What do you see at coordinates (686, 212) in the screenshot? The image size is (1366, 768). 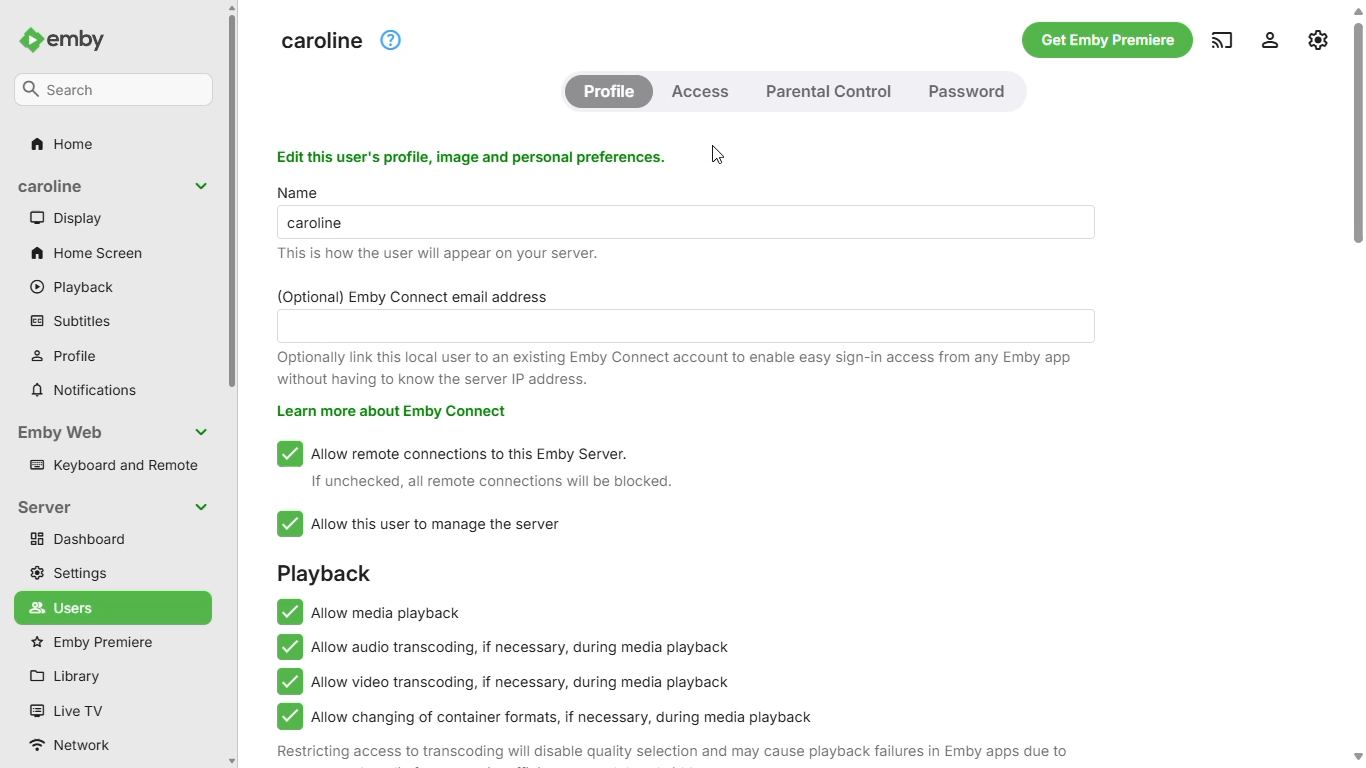 I see `name` at bounding box center [686, 212].